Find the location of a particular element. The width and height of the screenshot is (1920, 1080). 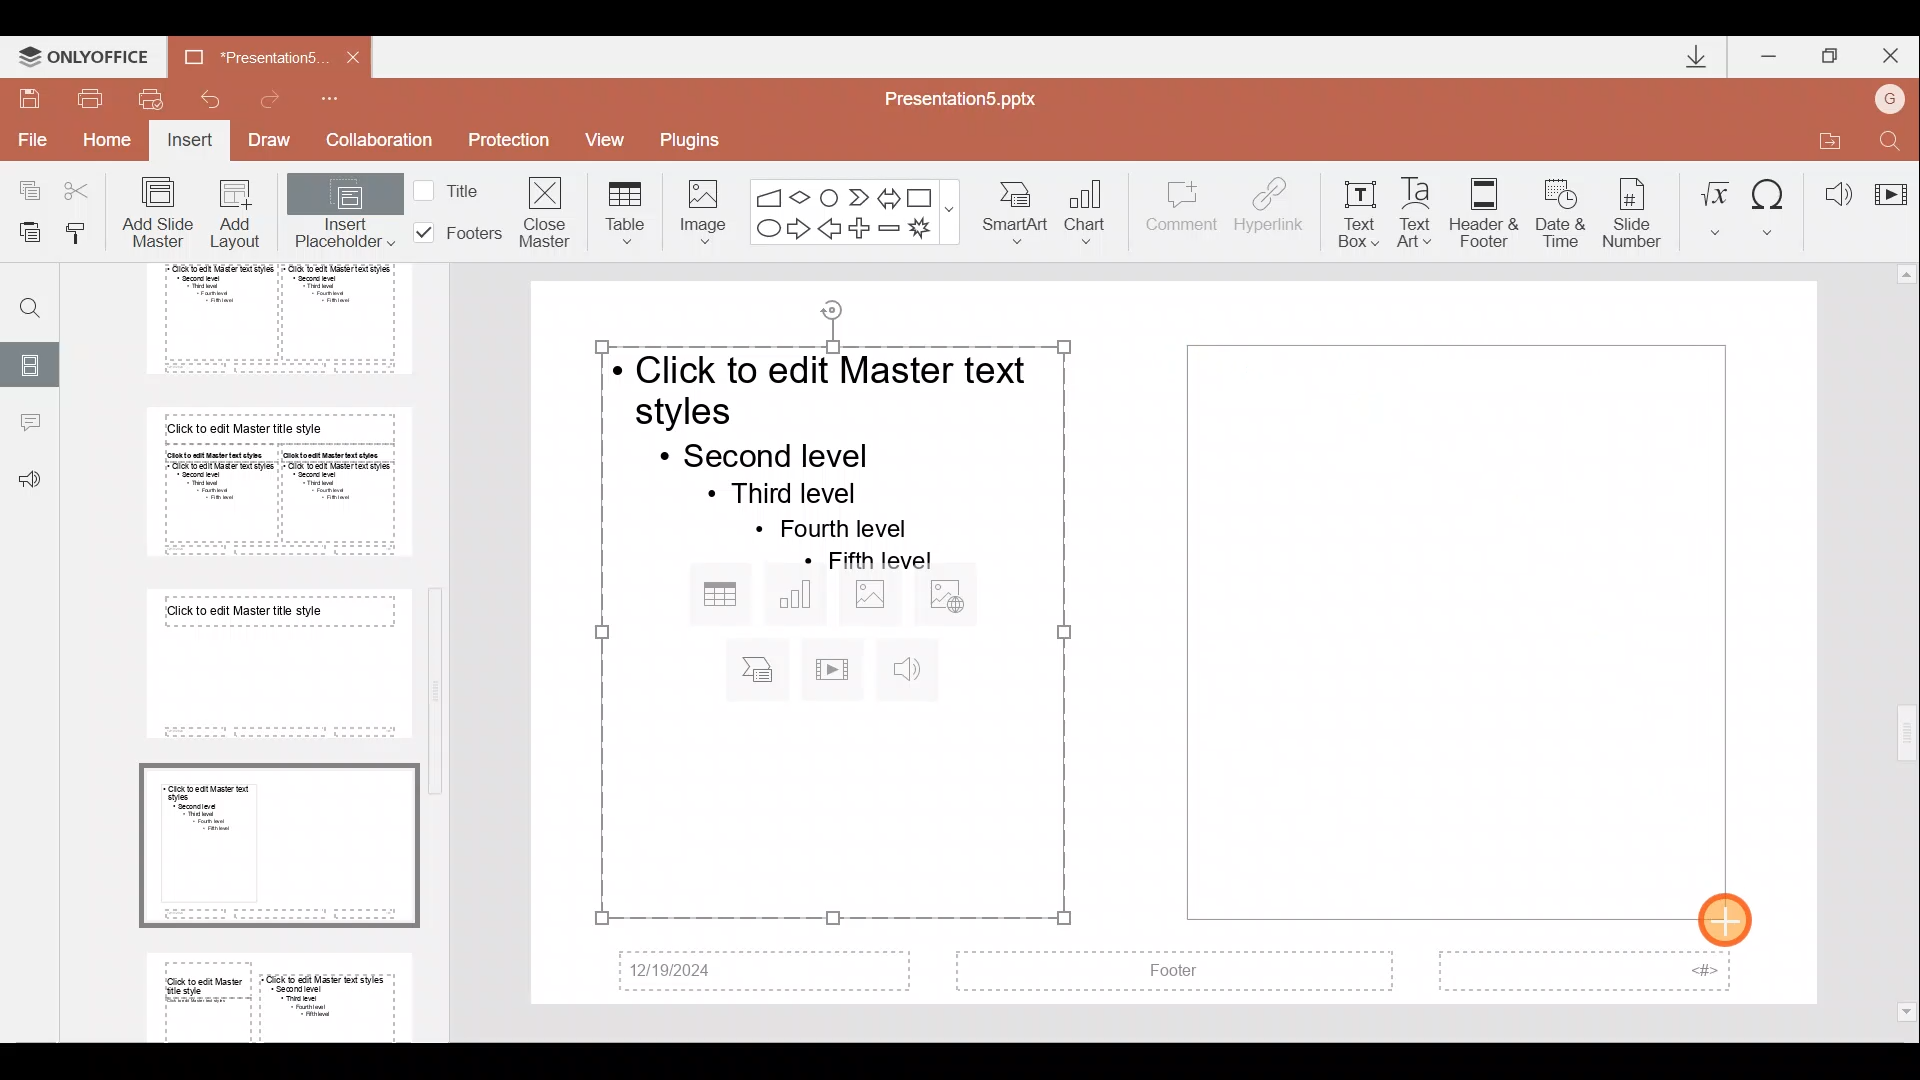

Print file is located at coordinates (91, 97).